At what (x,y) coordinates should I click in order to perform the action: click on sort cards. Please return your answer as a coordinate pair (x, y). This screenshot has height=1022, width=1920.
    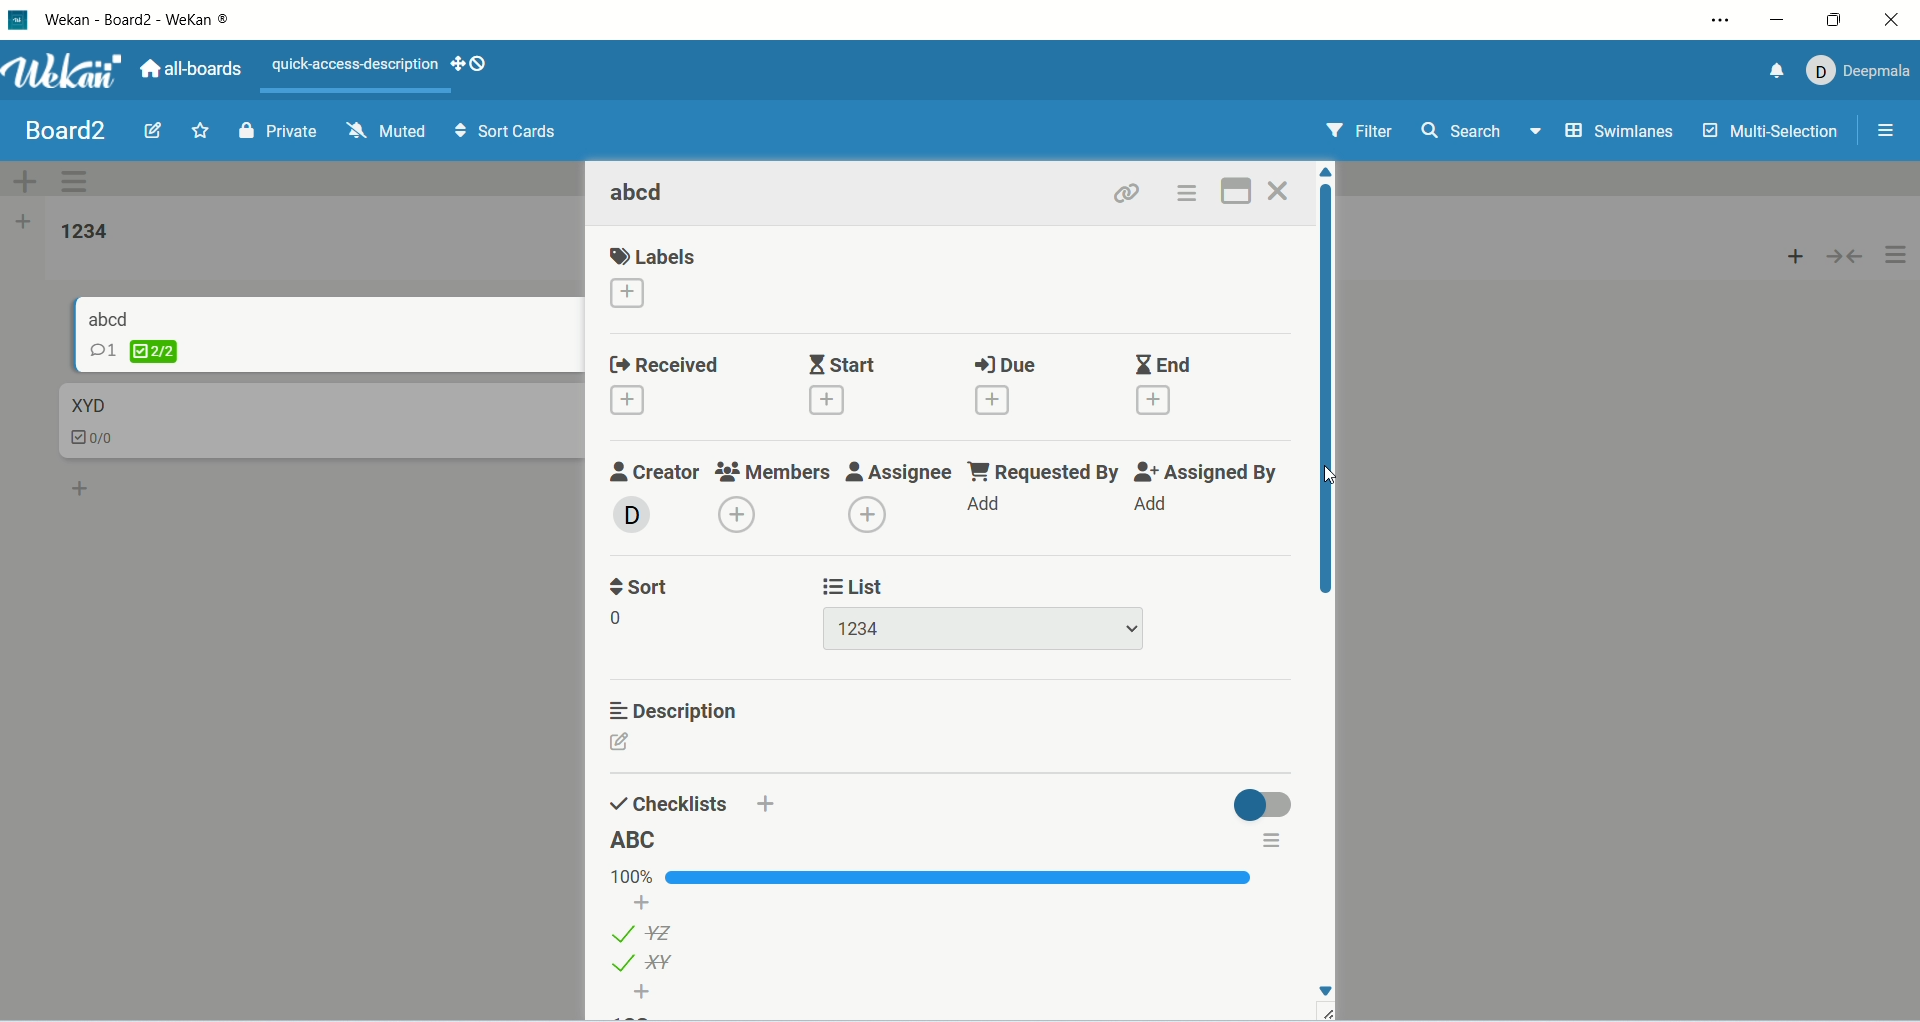
    Looking at the image, I should click on (508, 132).